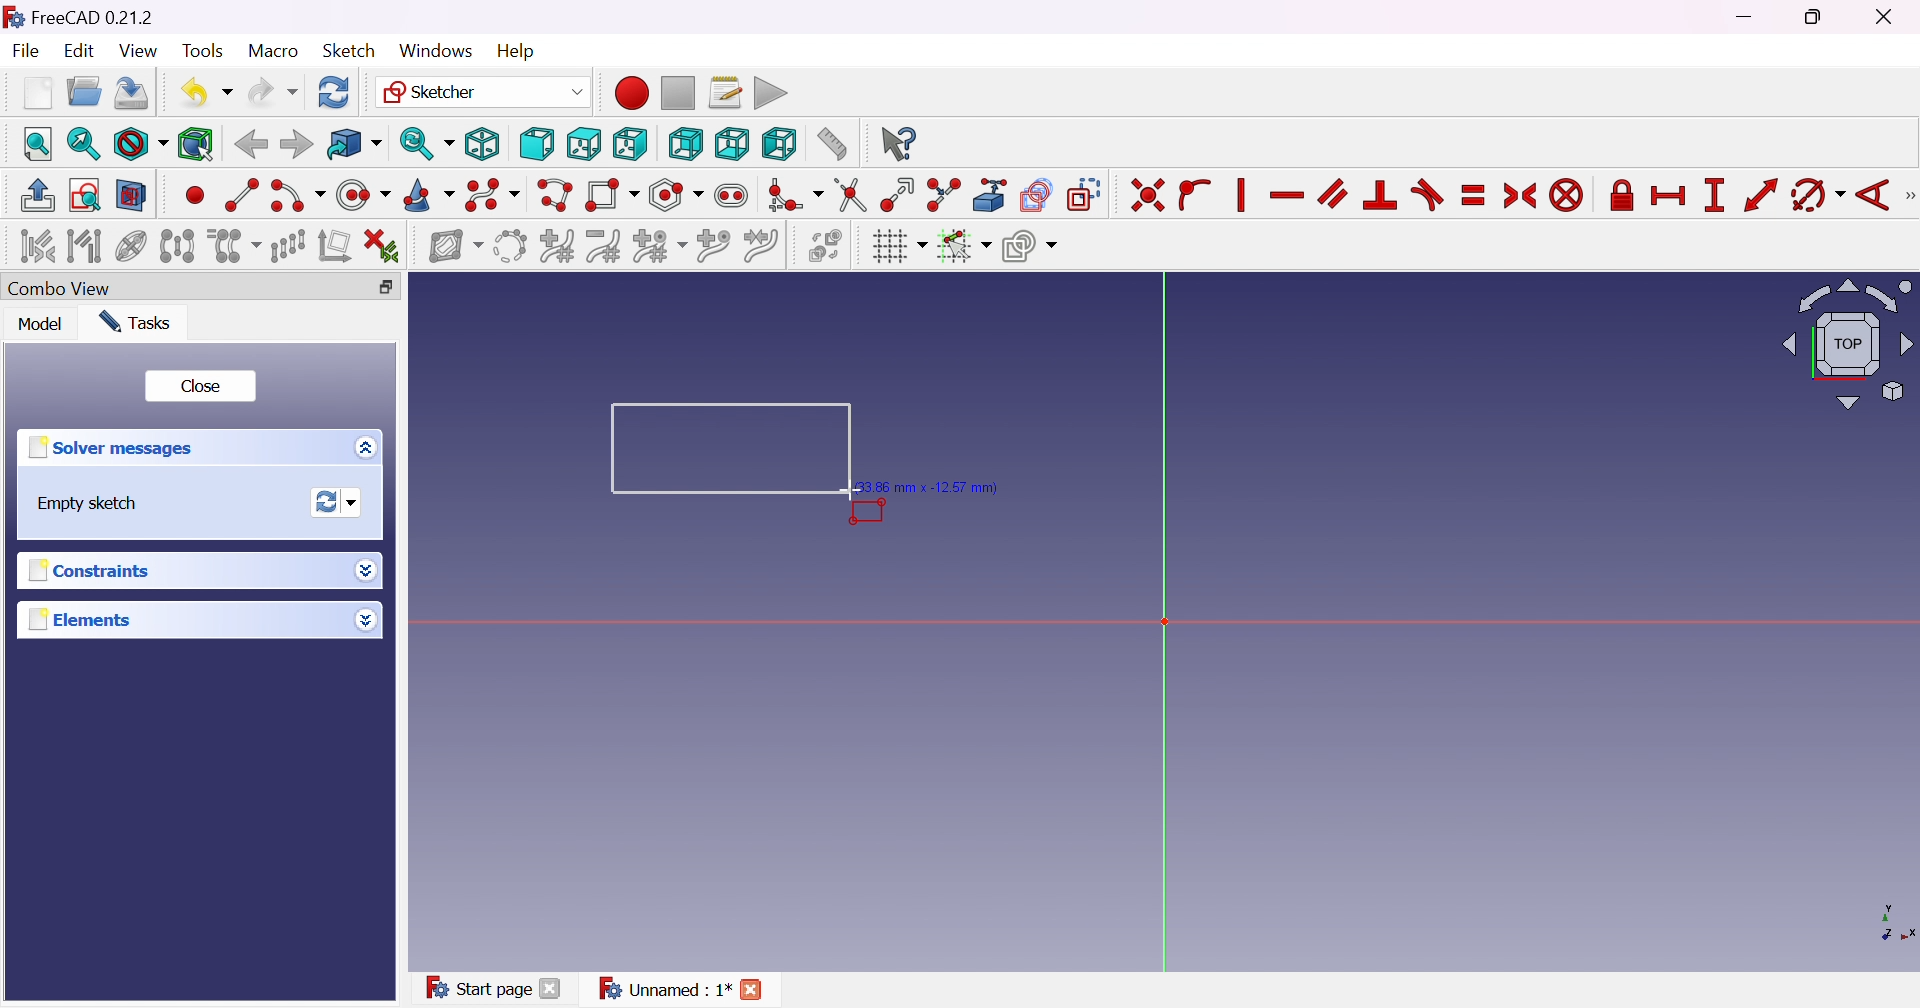 The height and width of the screenshot is (1008, 1920). I want to click on Clone, so click(233, 245).